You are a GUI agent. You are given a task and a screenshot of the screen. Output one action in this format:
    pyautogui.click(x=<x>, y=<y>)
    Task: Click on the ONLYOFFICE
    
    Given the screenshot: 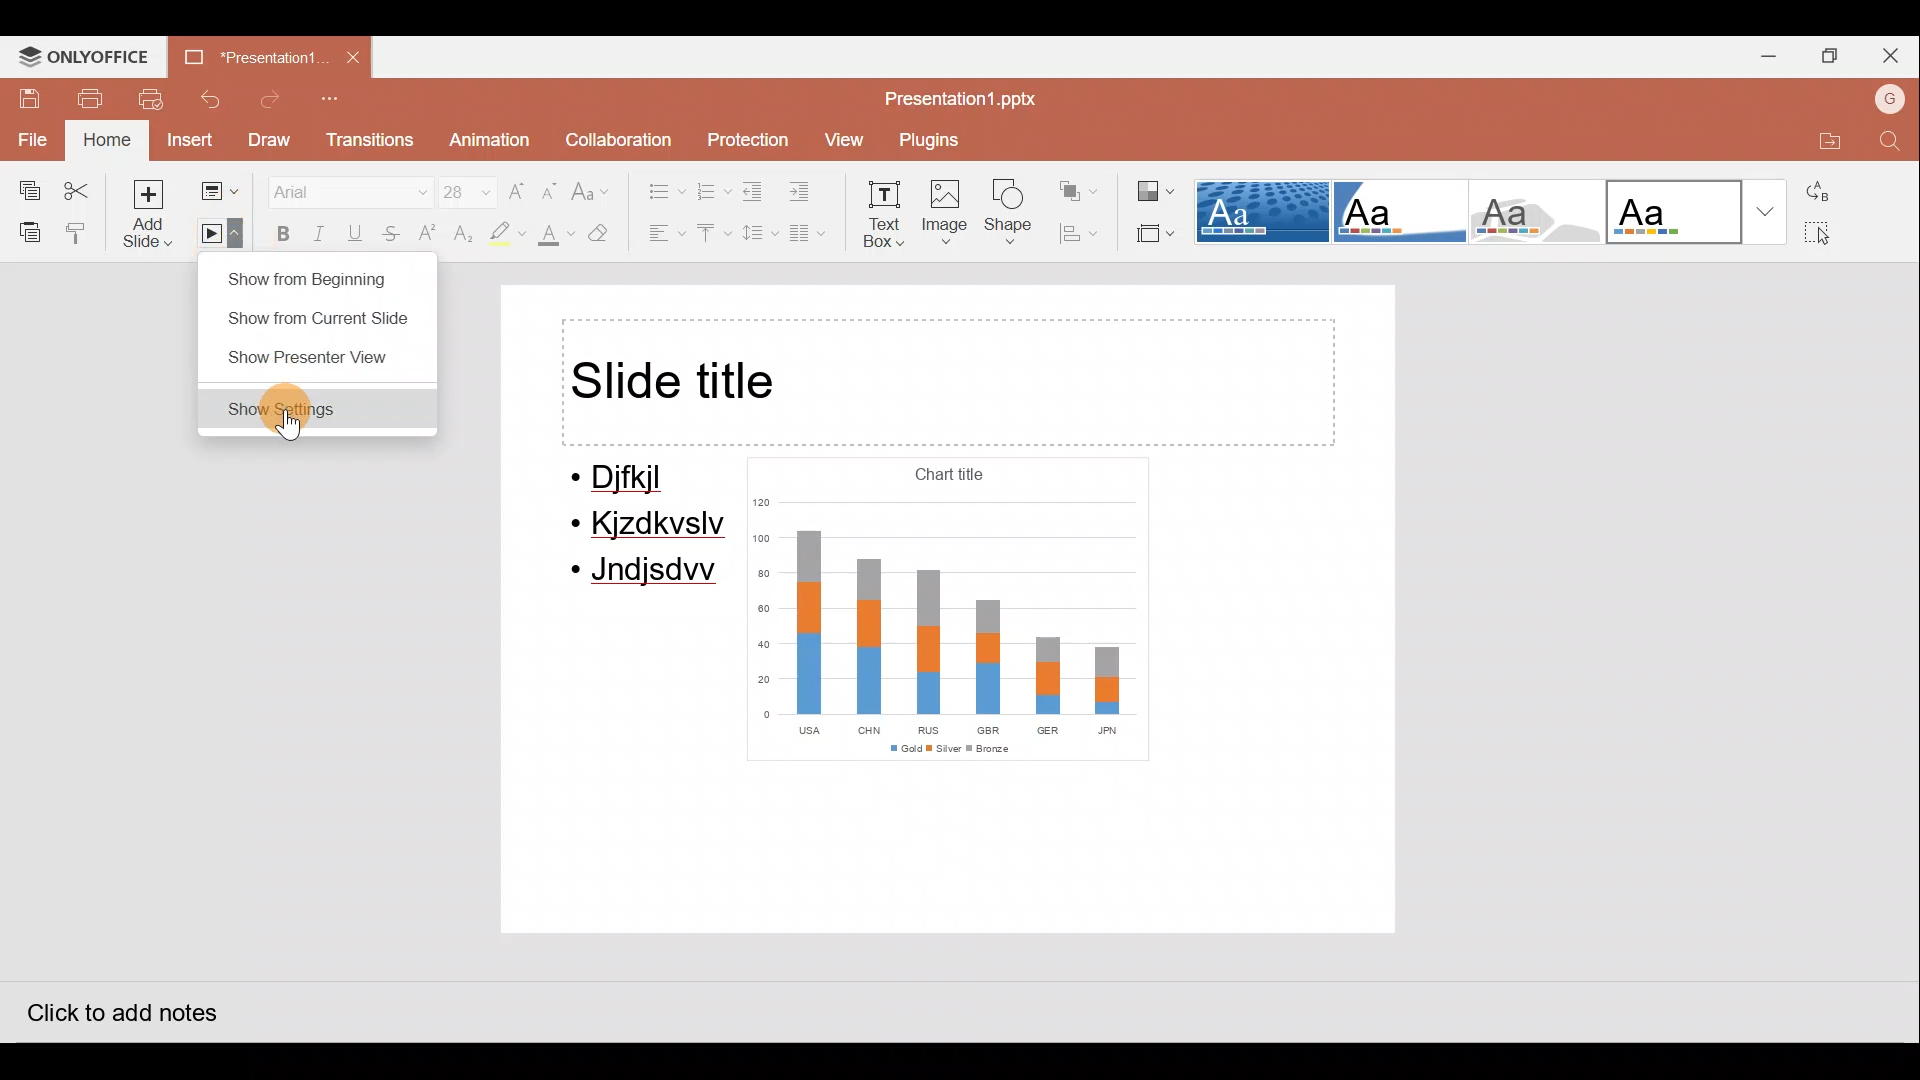 What is the action you would take?
    pyautogui.click(x=79, y=55)
    